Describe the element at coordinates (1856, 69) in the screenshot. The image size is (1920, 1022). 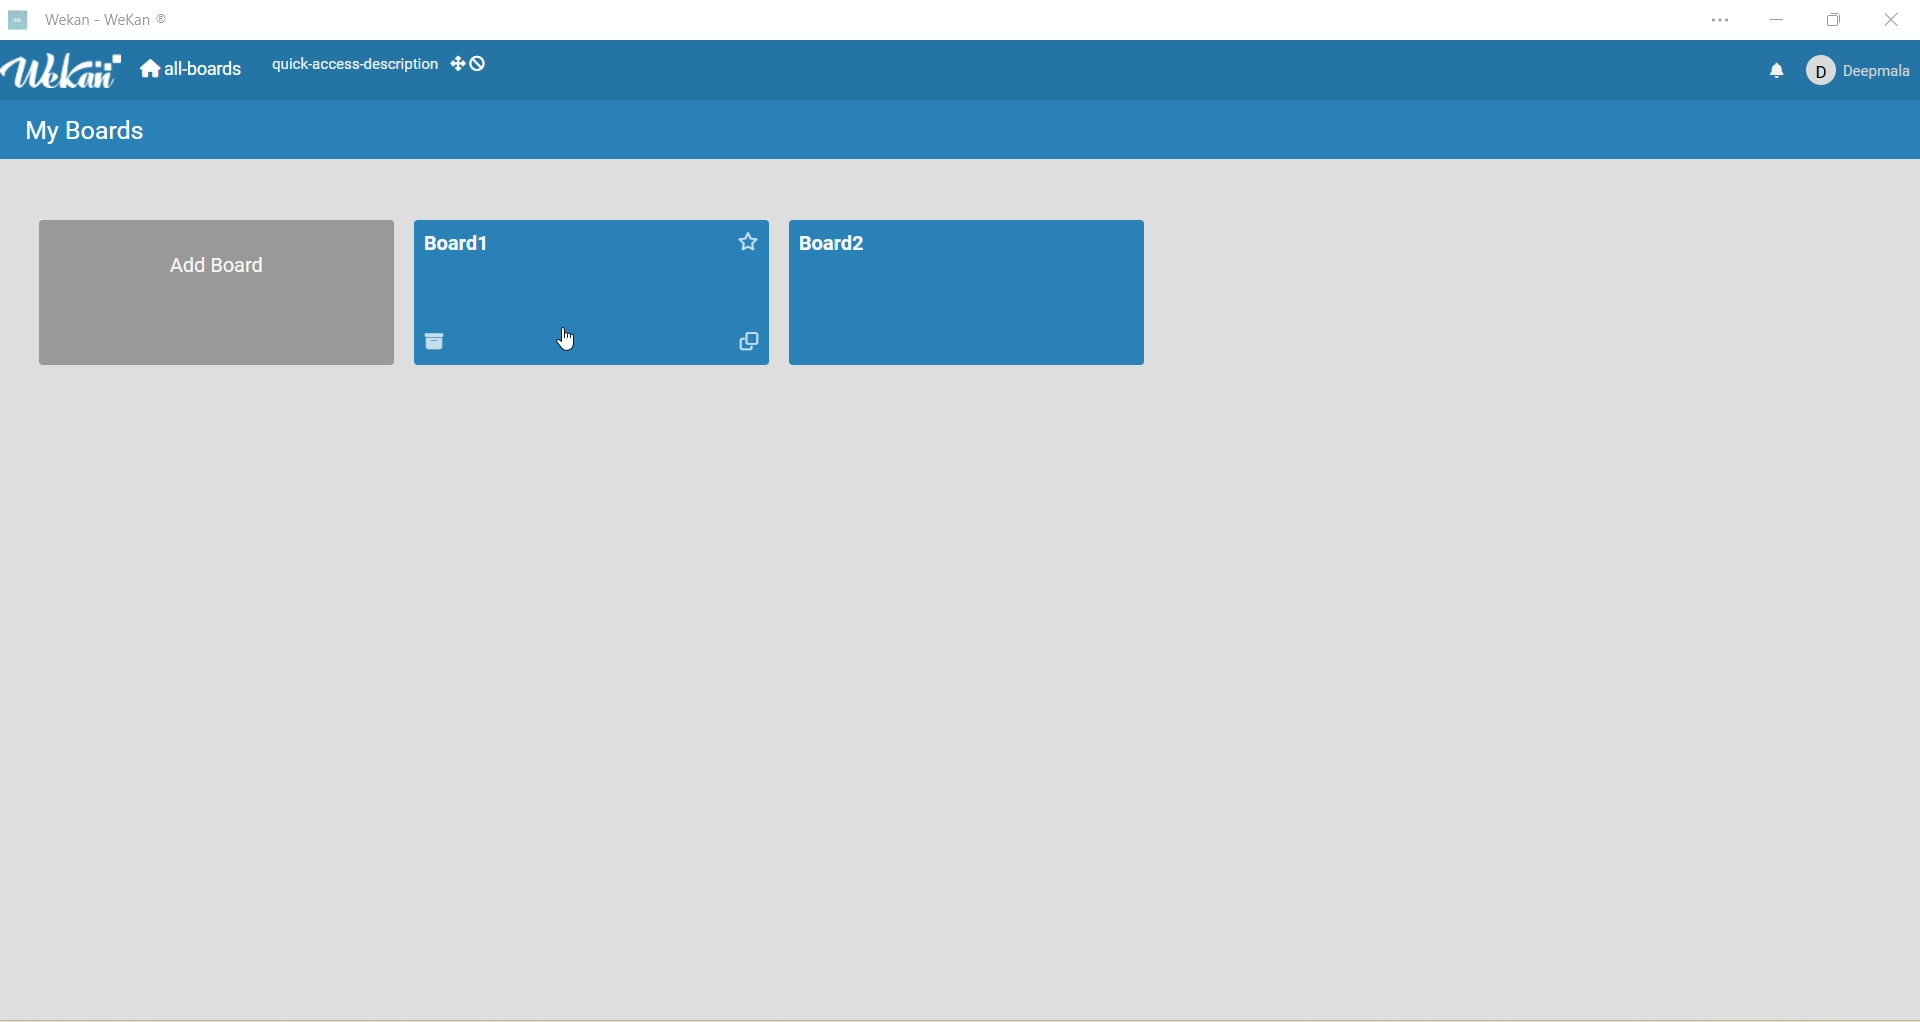
I see `account` at that location.